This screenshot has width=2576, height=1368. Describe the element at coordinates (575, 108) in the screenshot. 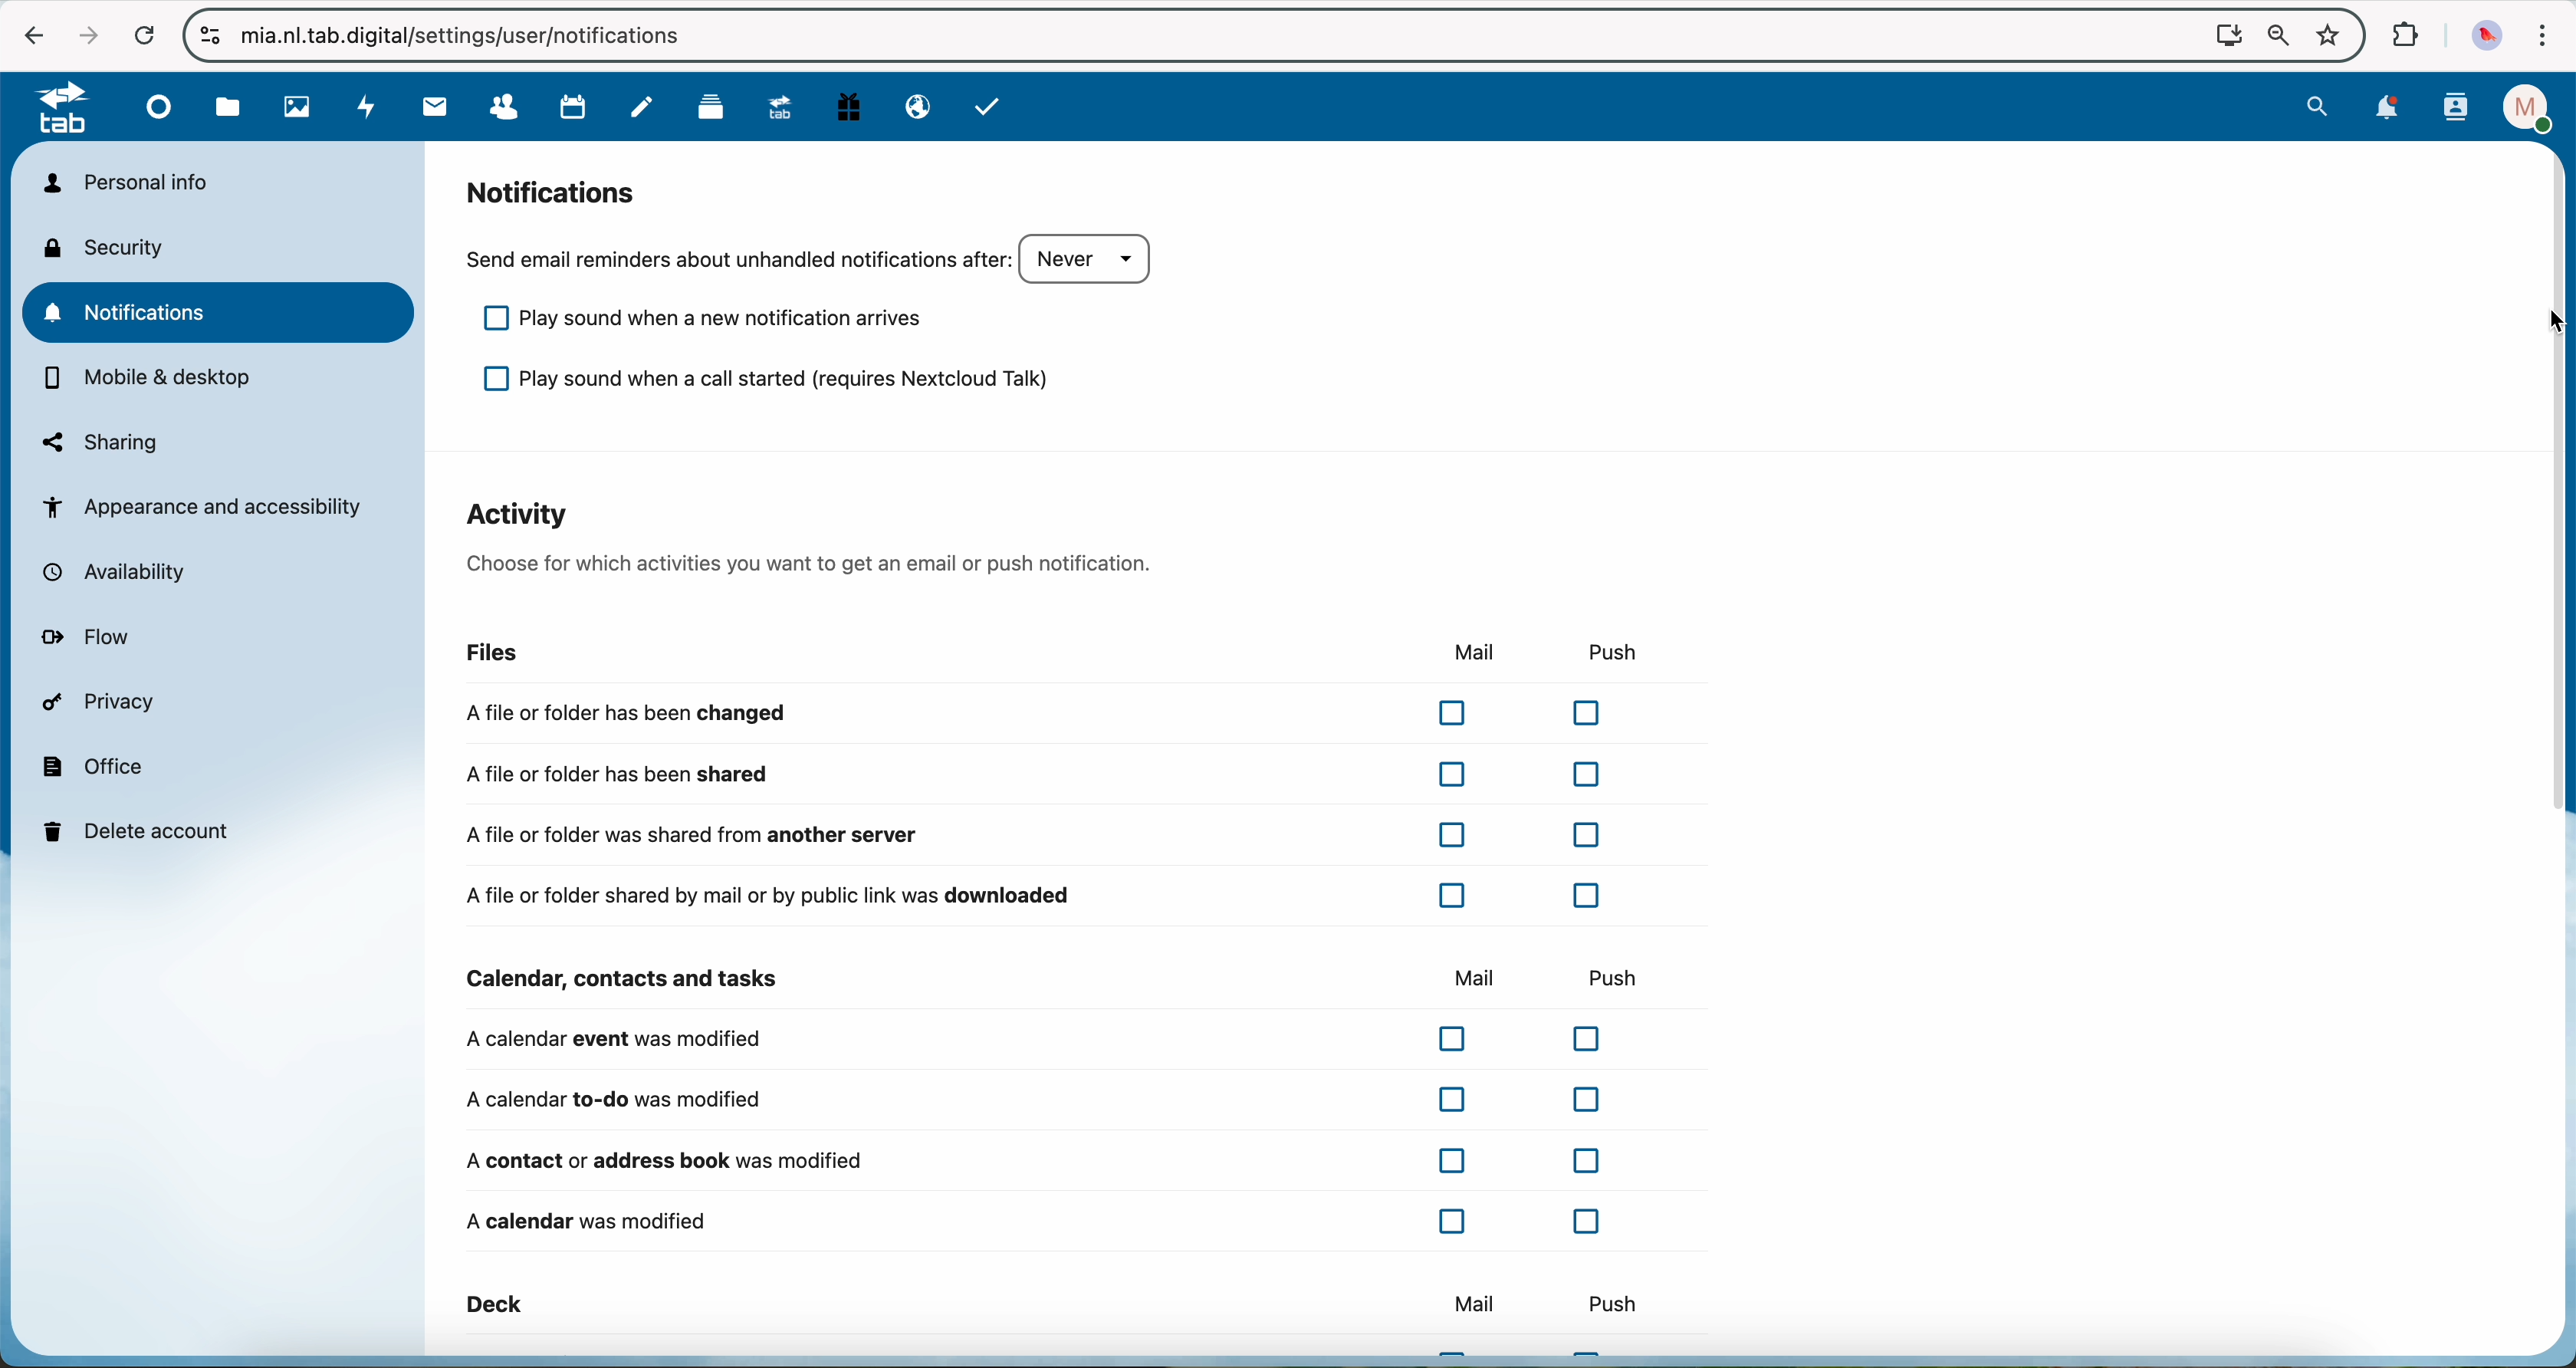

I see `calendar` at that location.